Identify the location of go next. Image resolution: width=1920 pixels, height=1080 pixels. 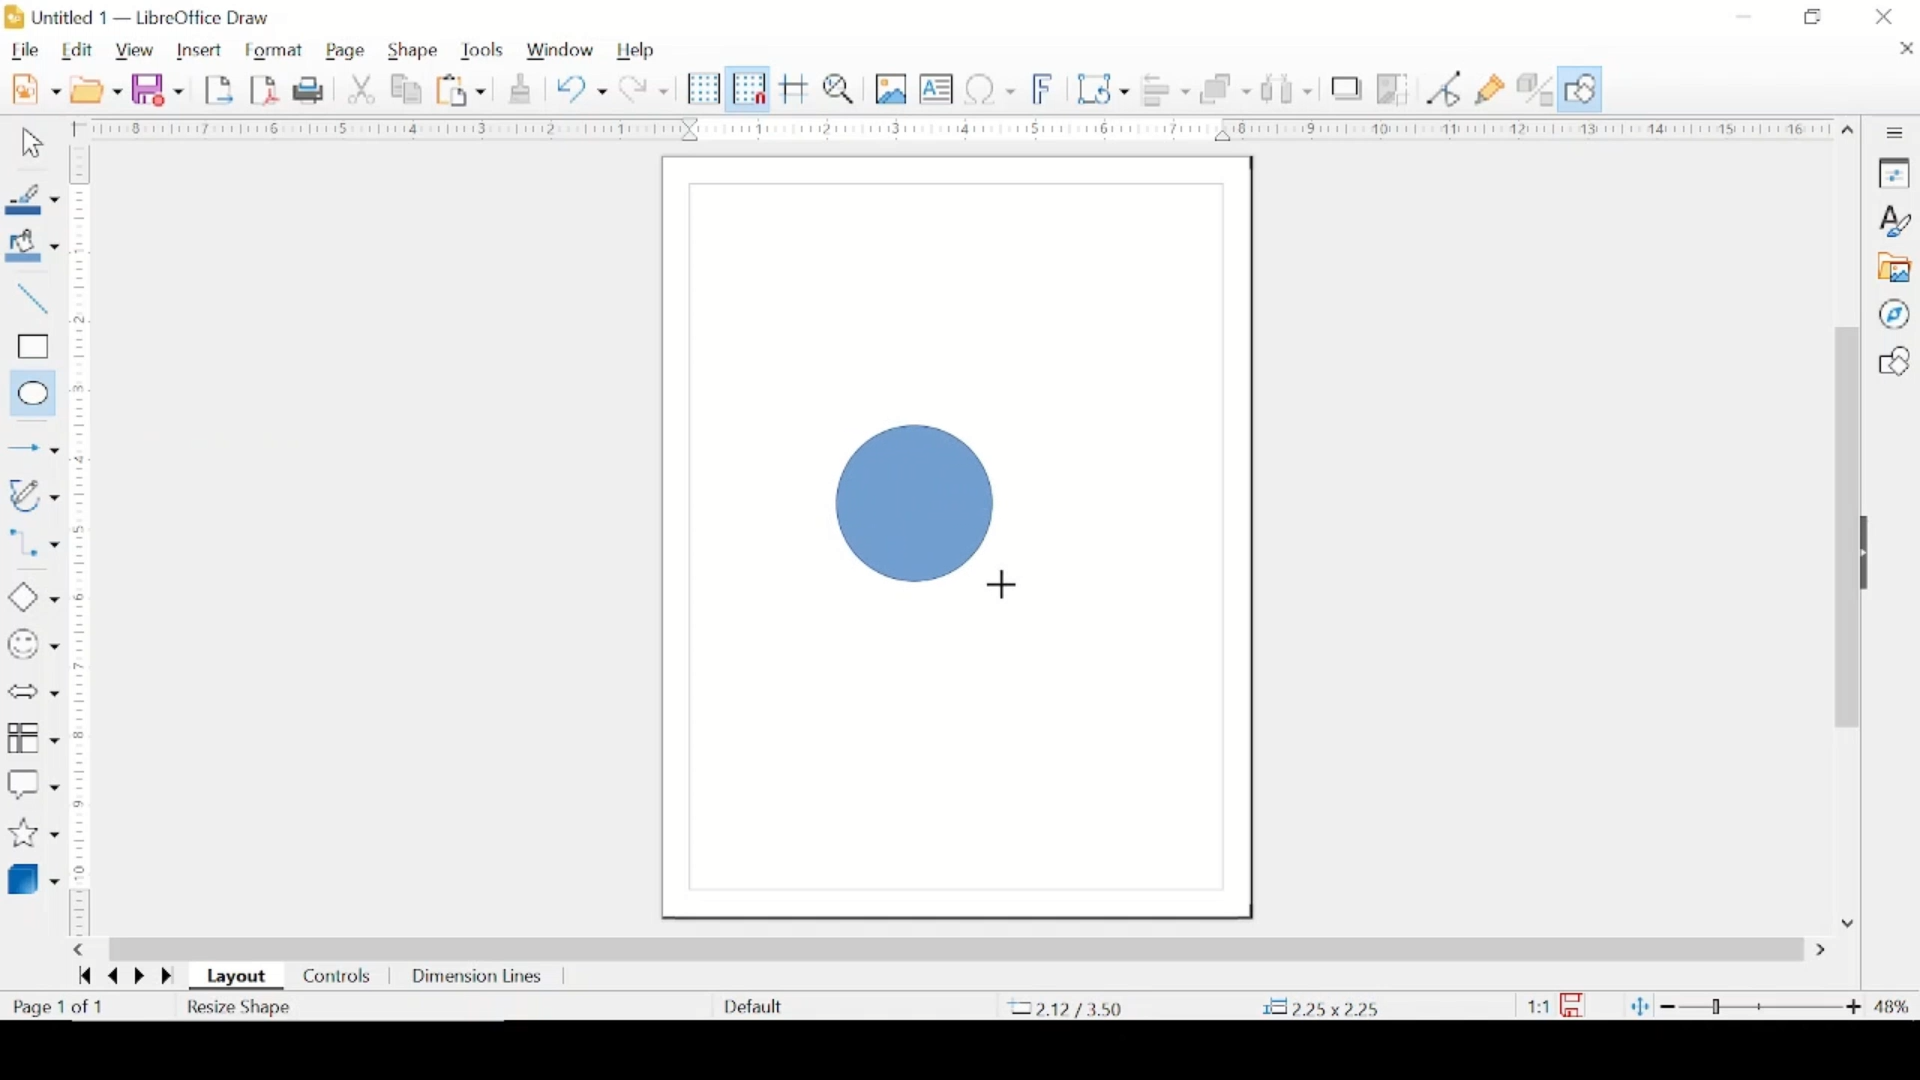
(134, 976).